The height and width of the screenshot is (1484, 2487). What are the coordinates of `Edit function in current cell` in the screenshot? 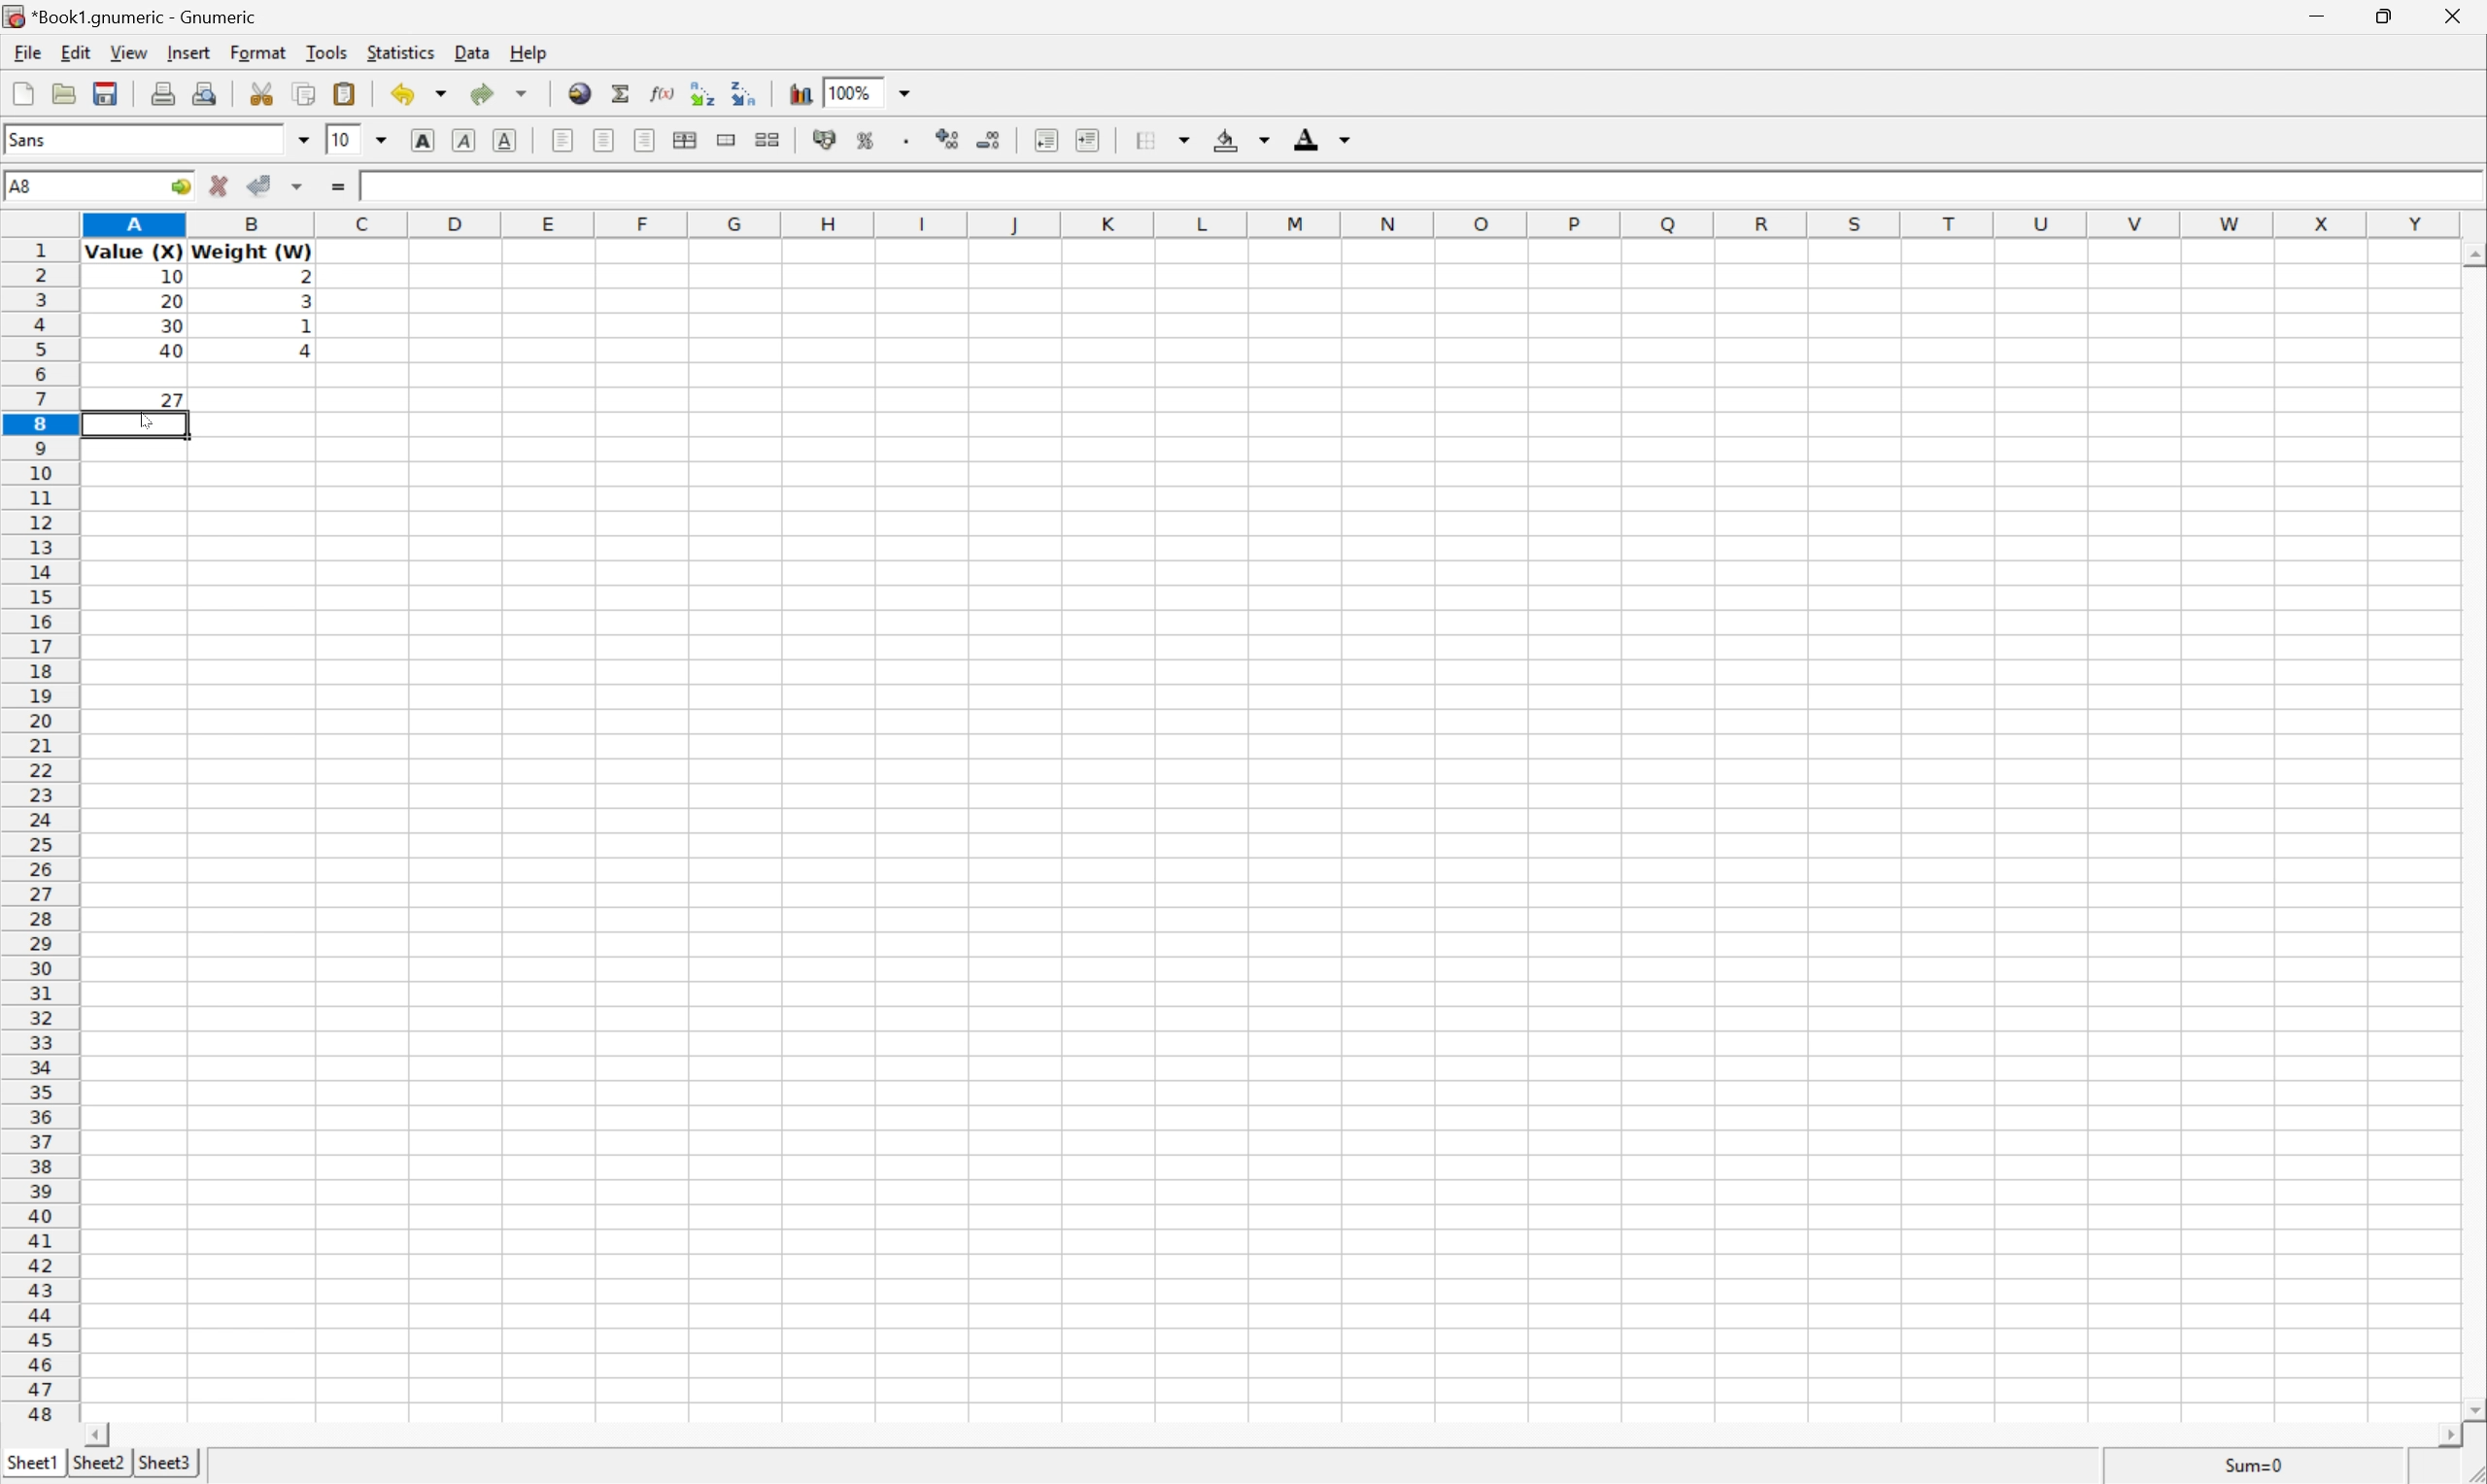 It's located at (662, 94).